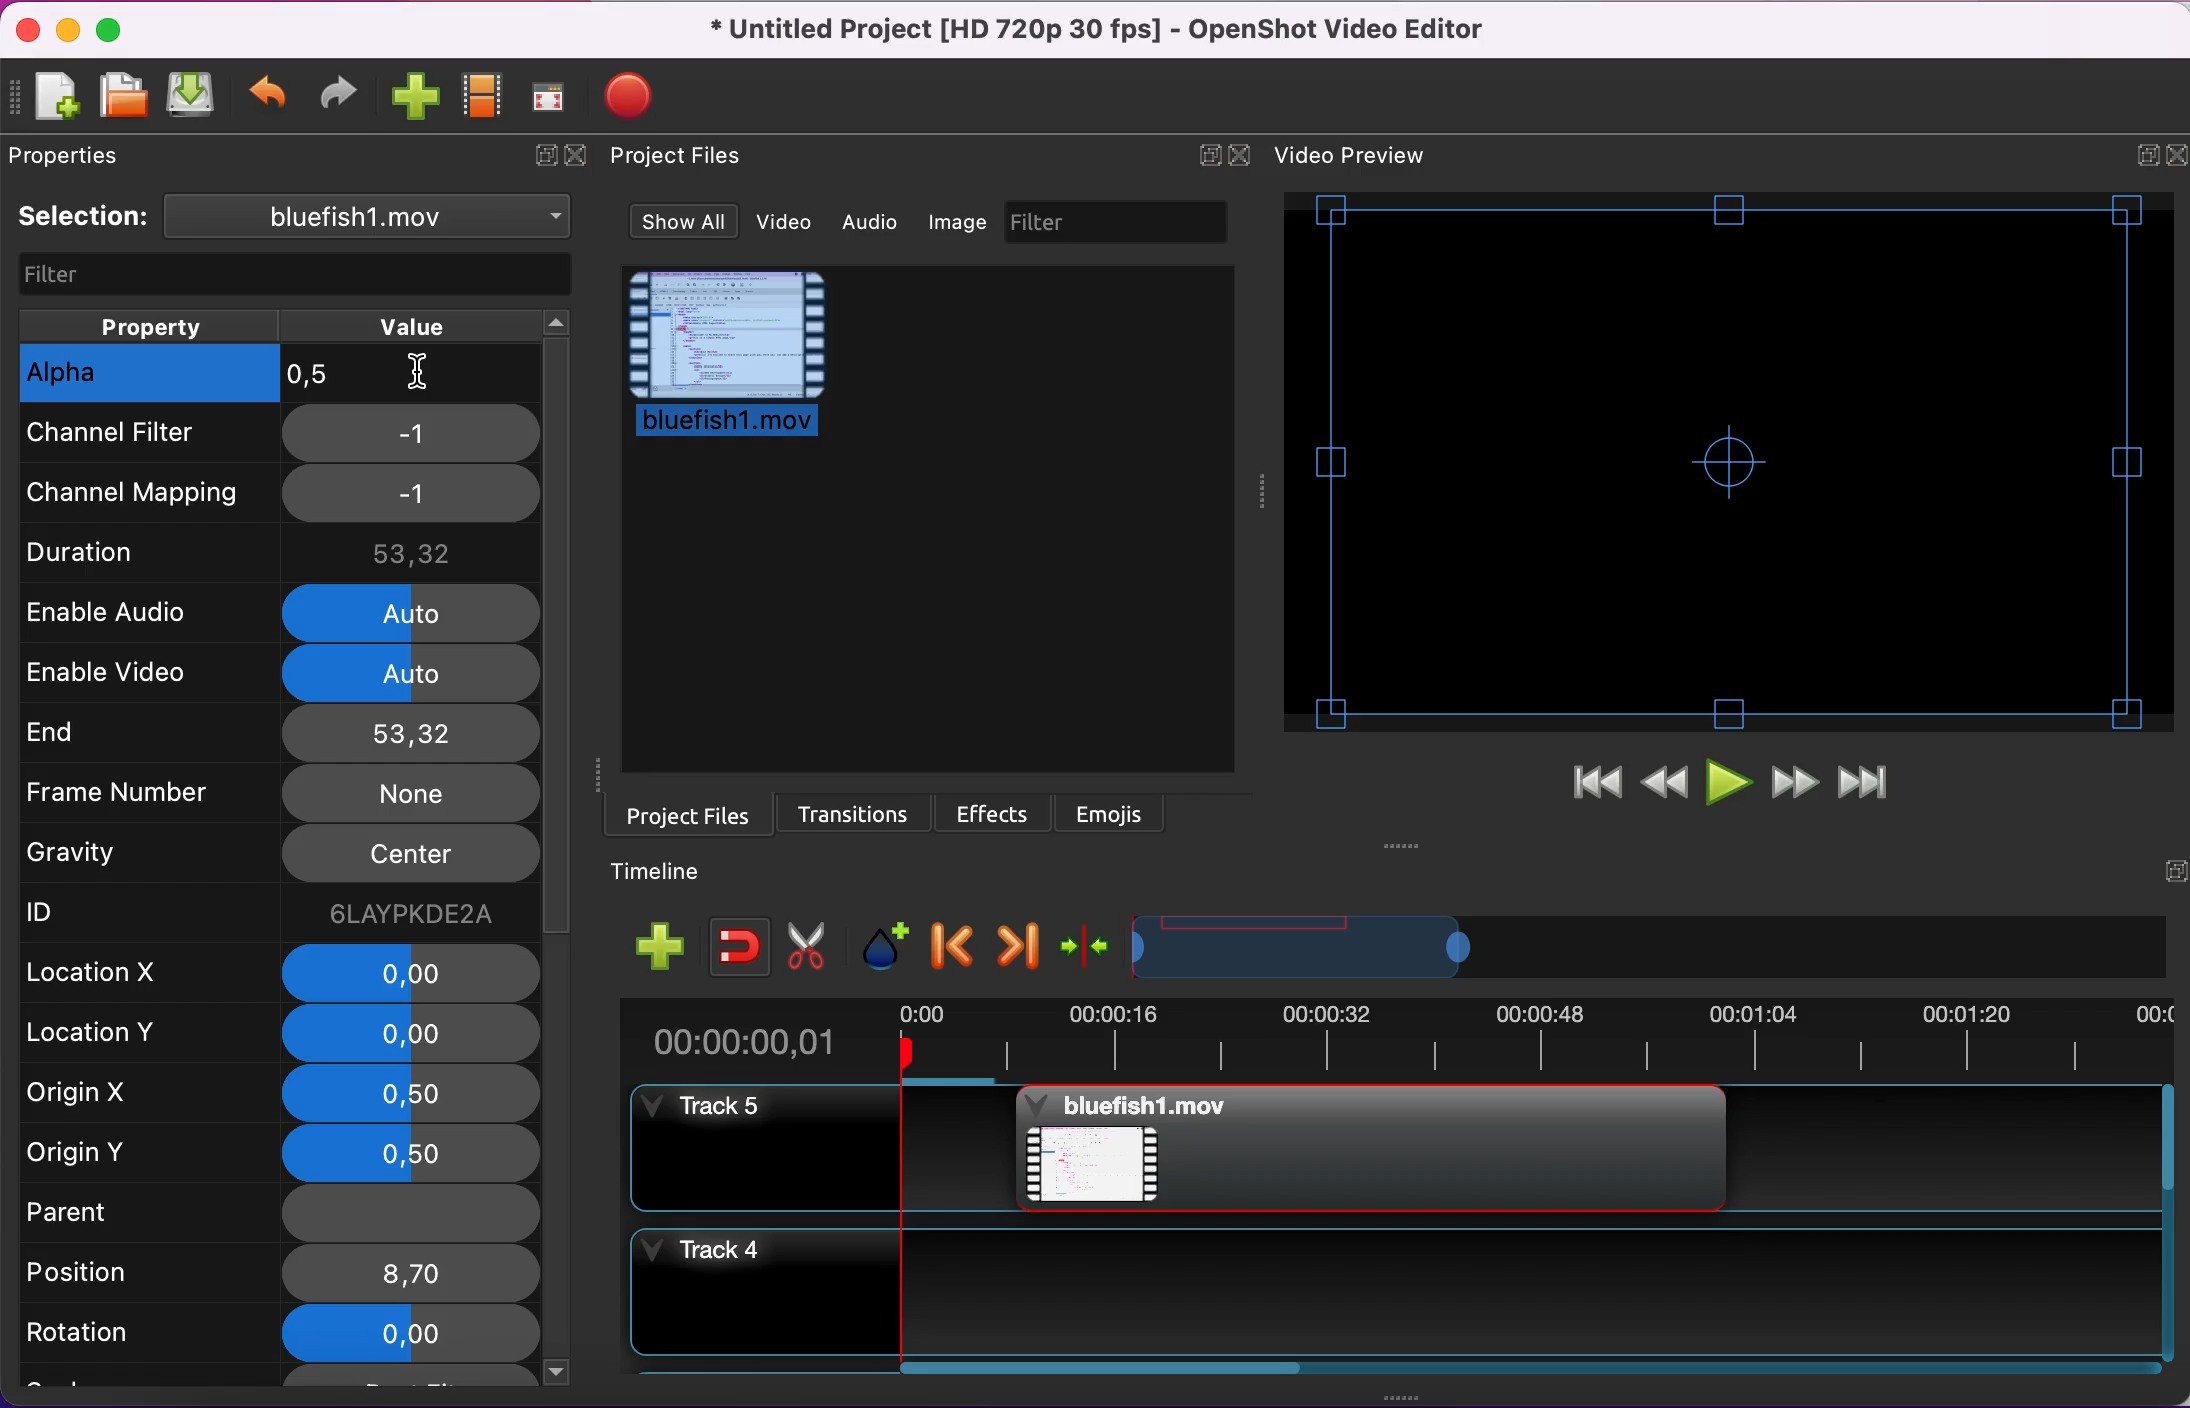 The height and width of the screenshot is (1408, 2190). What do you see at coordinates (149, 374) in the screenshot?
I see `alpha` at bounding box center [149, 374].